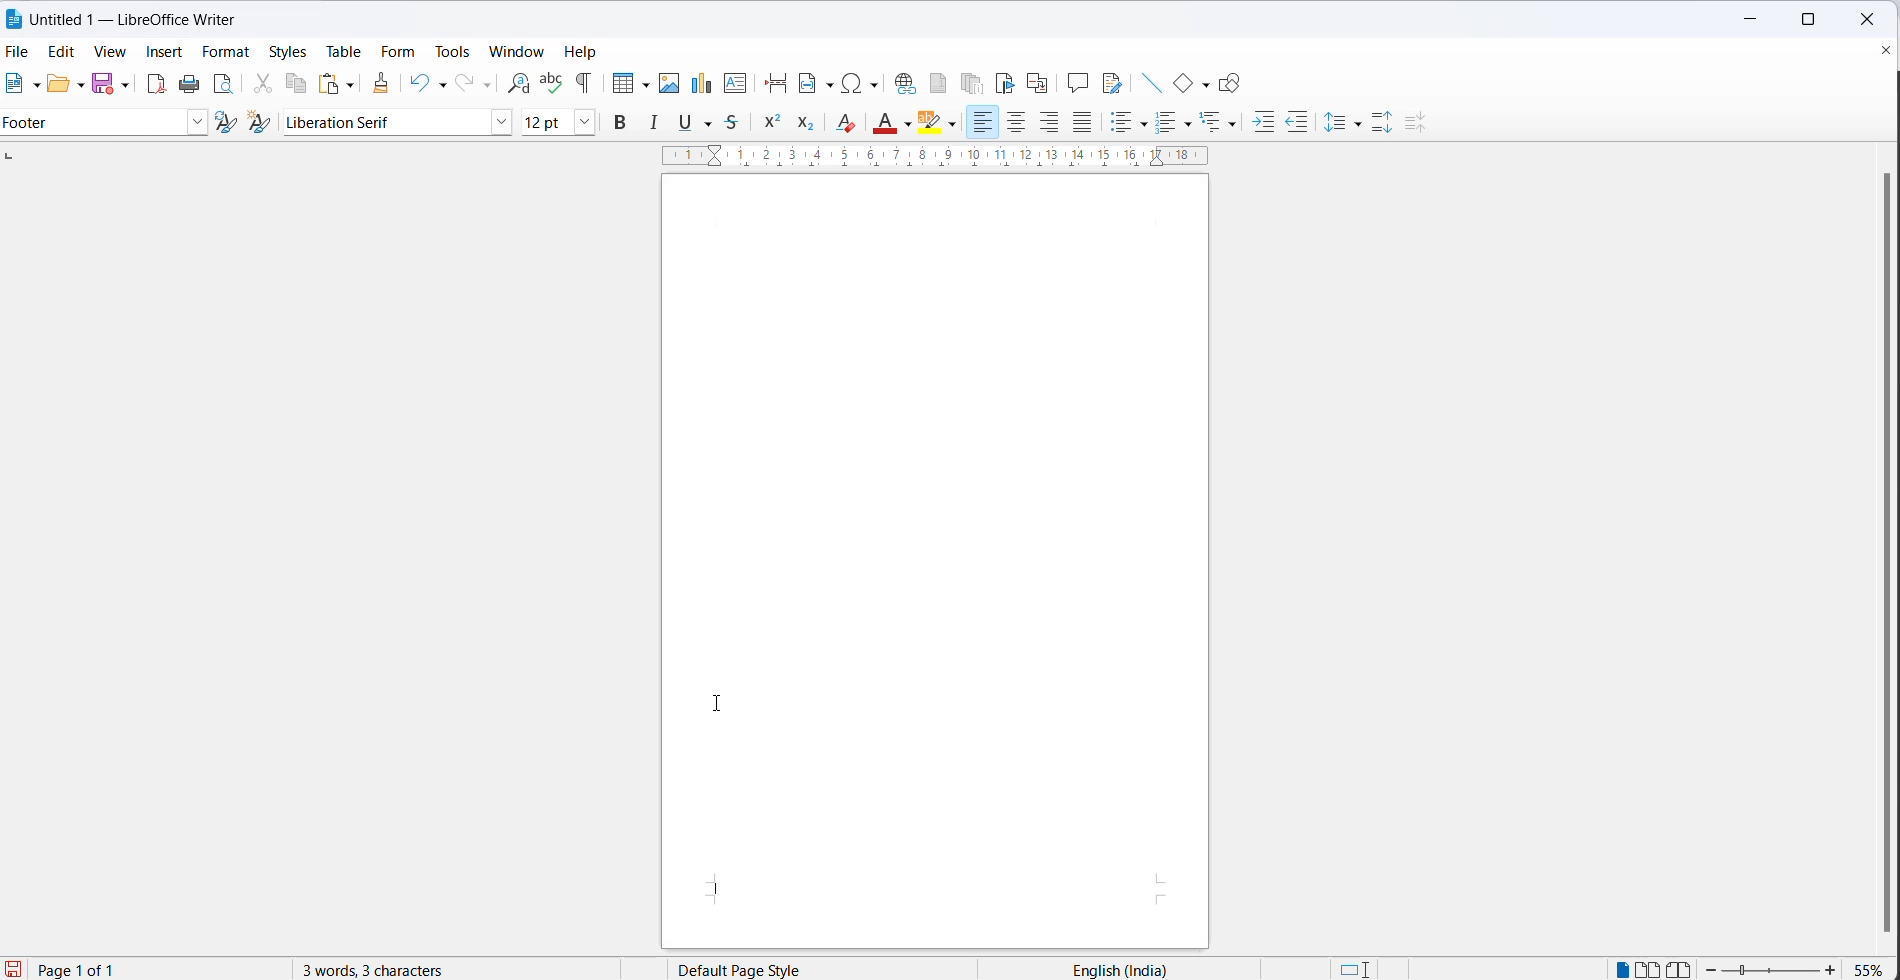 This screenshot has width=1900, height=980. Describe the element at coordinates (737, 122) in the screenshot. I see `strikethrough` at that location.